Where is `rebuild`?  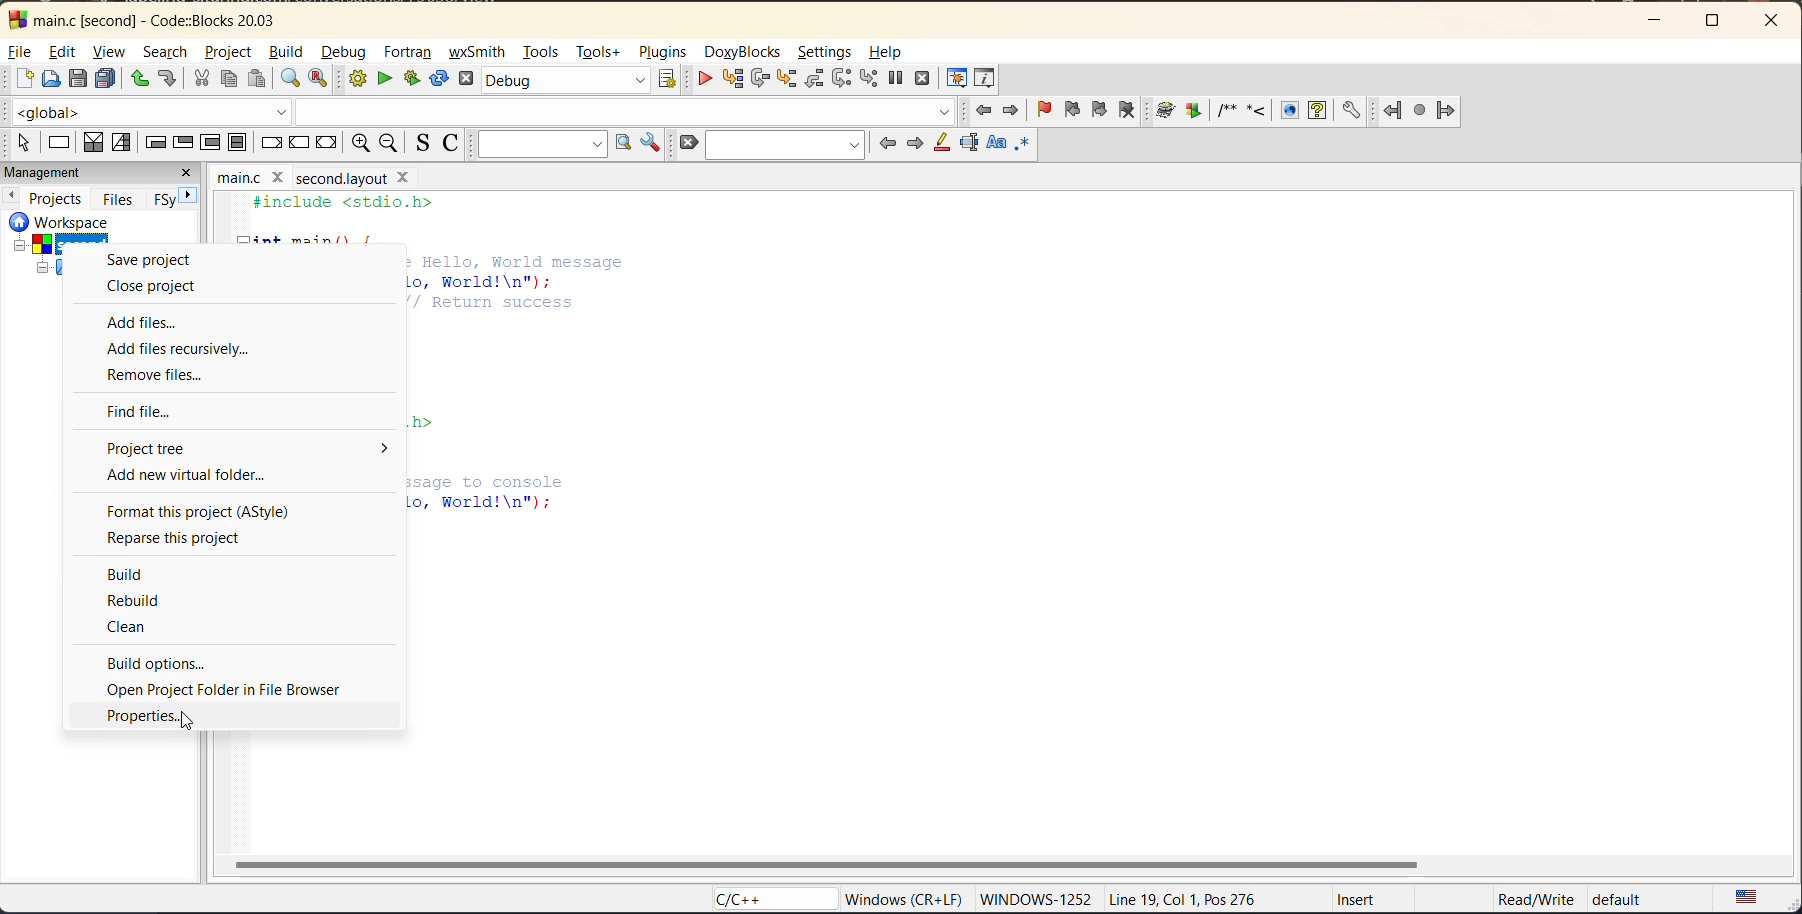
rebuild is located at coordinates (439, 78).